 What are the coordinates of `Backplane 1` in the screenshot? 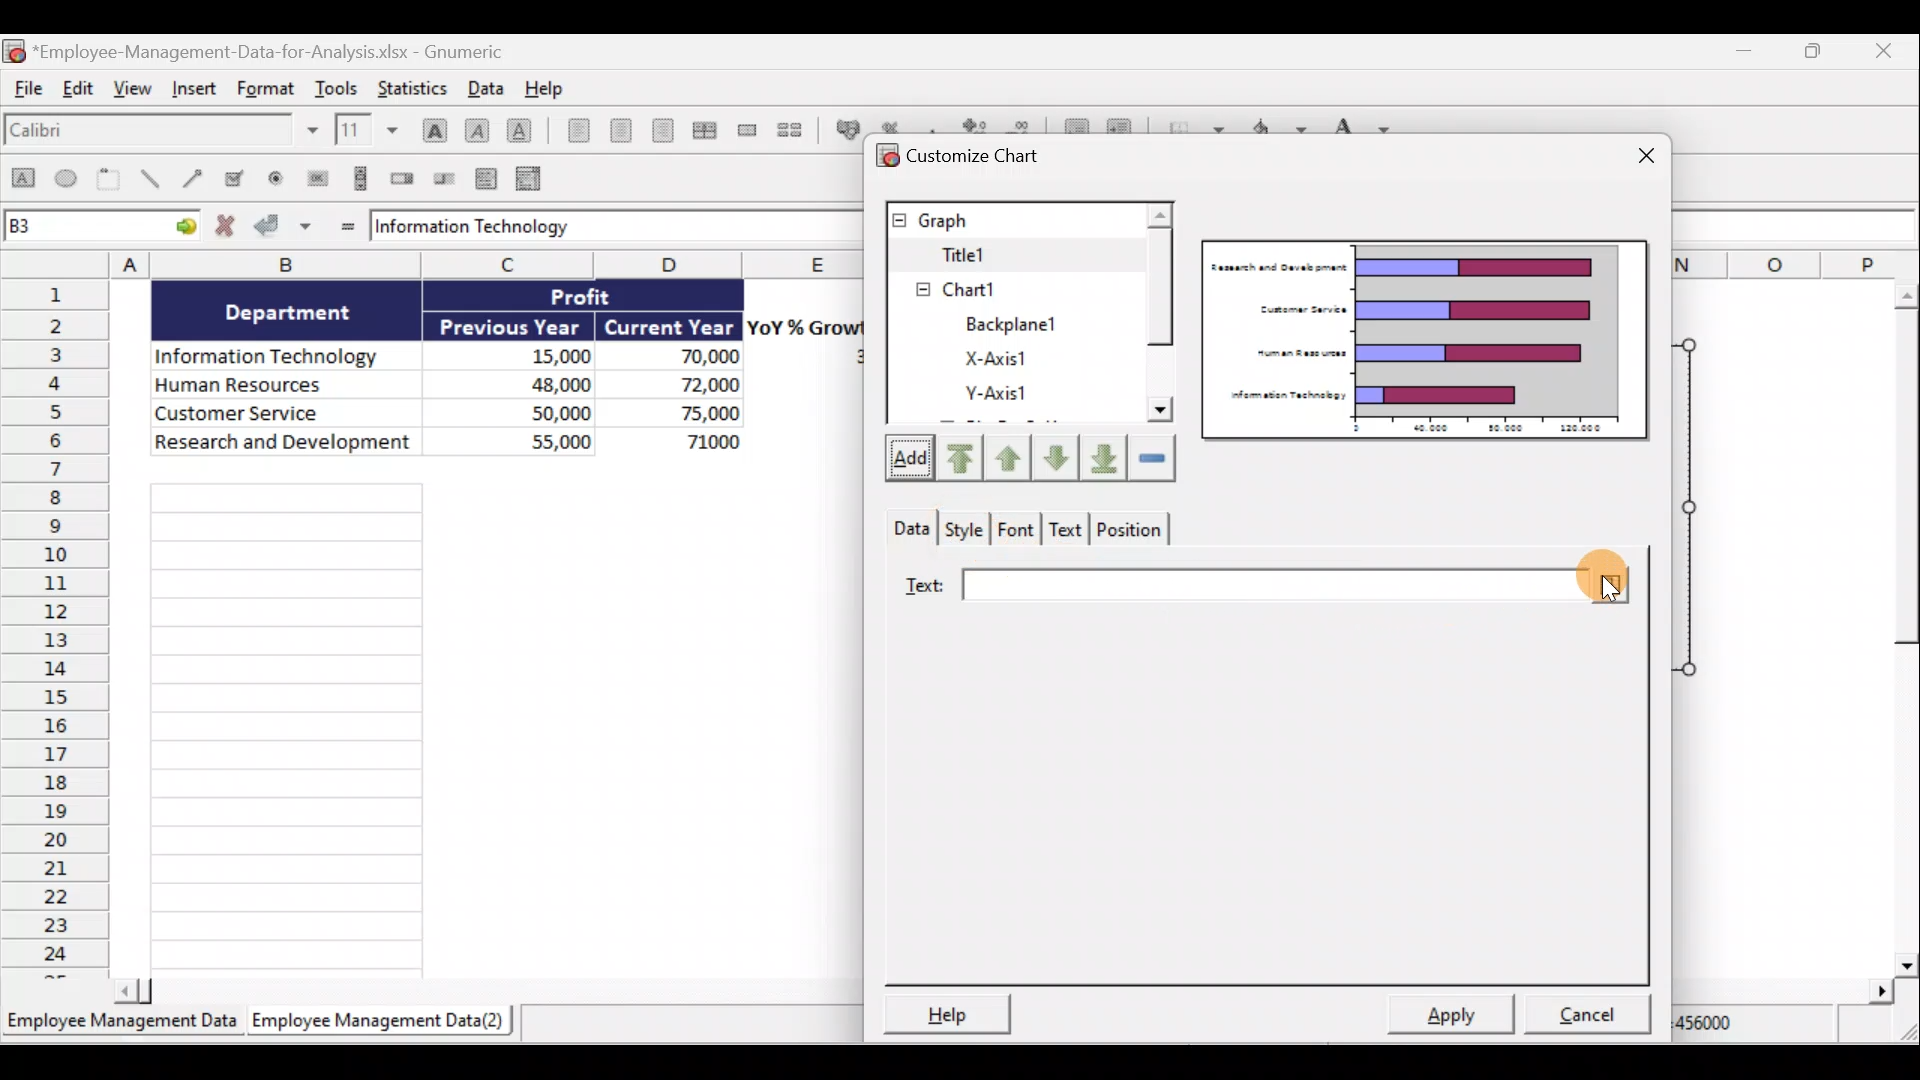 It's located at (1004, 286).